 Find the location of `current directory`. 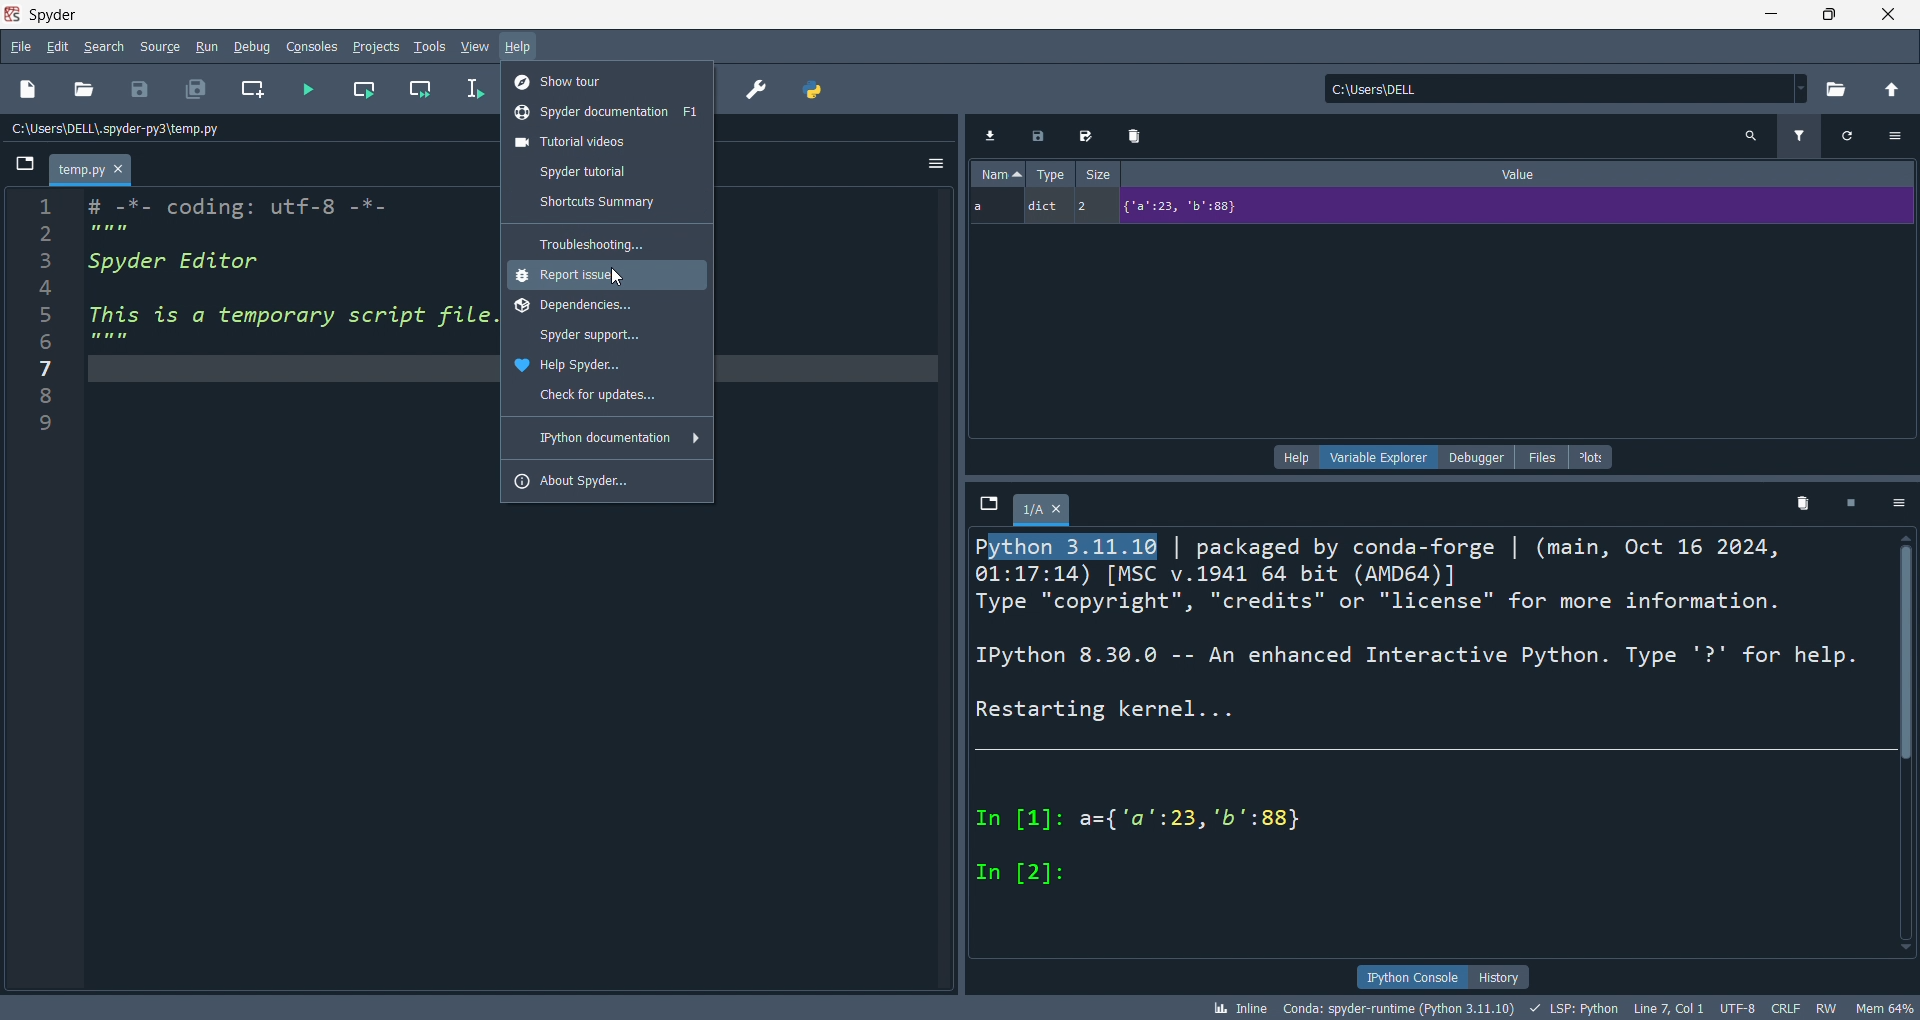

current directory is located at coordinates (1565, 88).